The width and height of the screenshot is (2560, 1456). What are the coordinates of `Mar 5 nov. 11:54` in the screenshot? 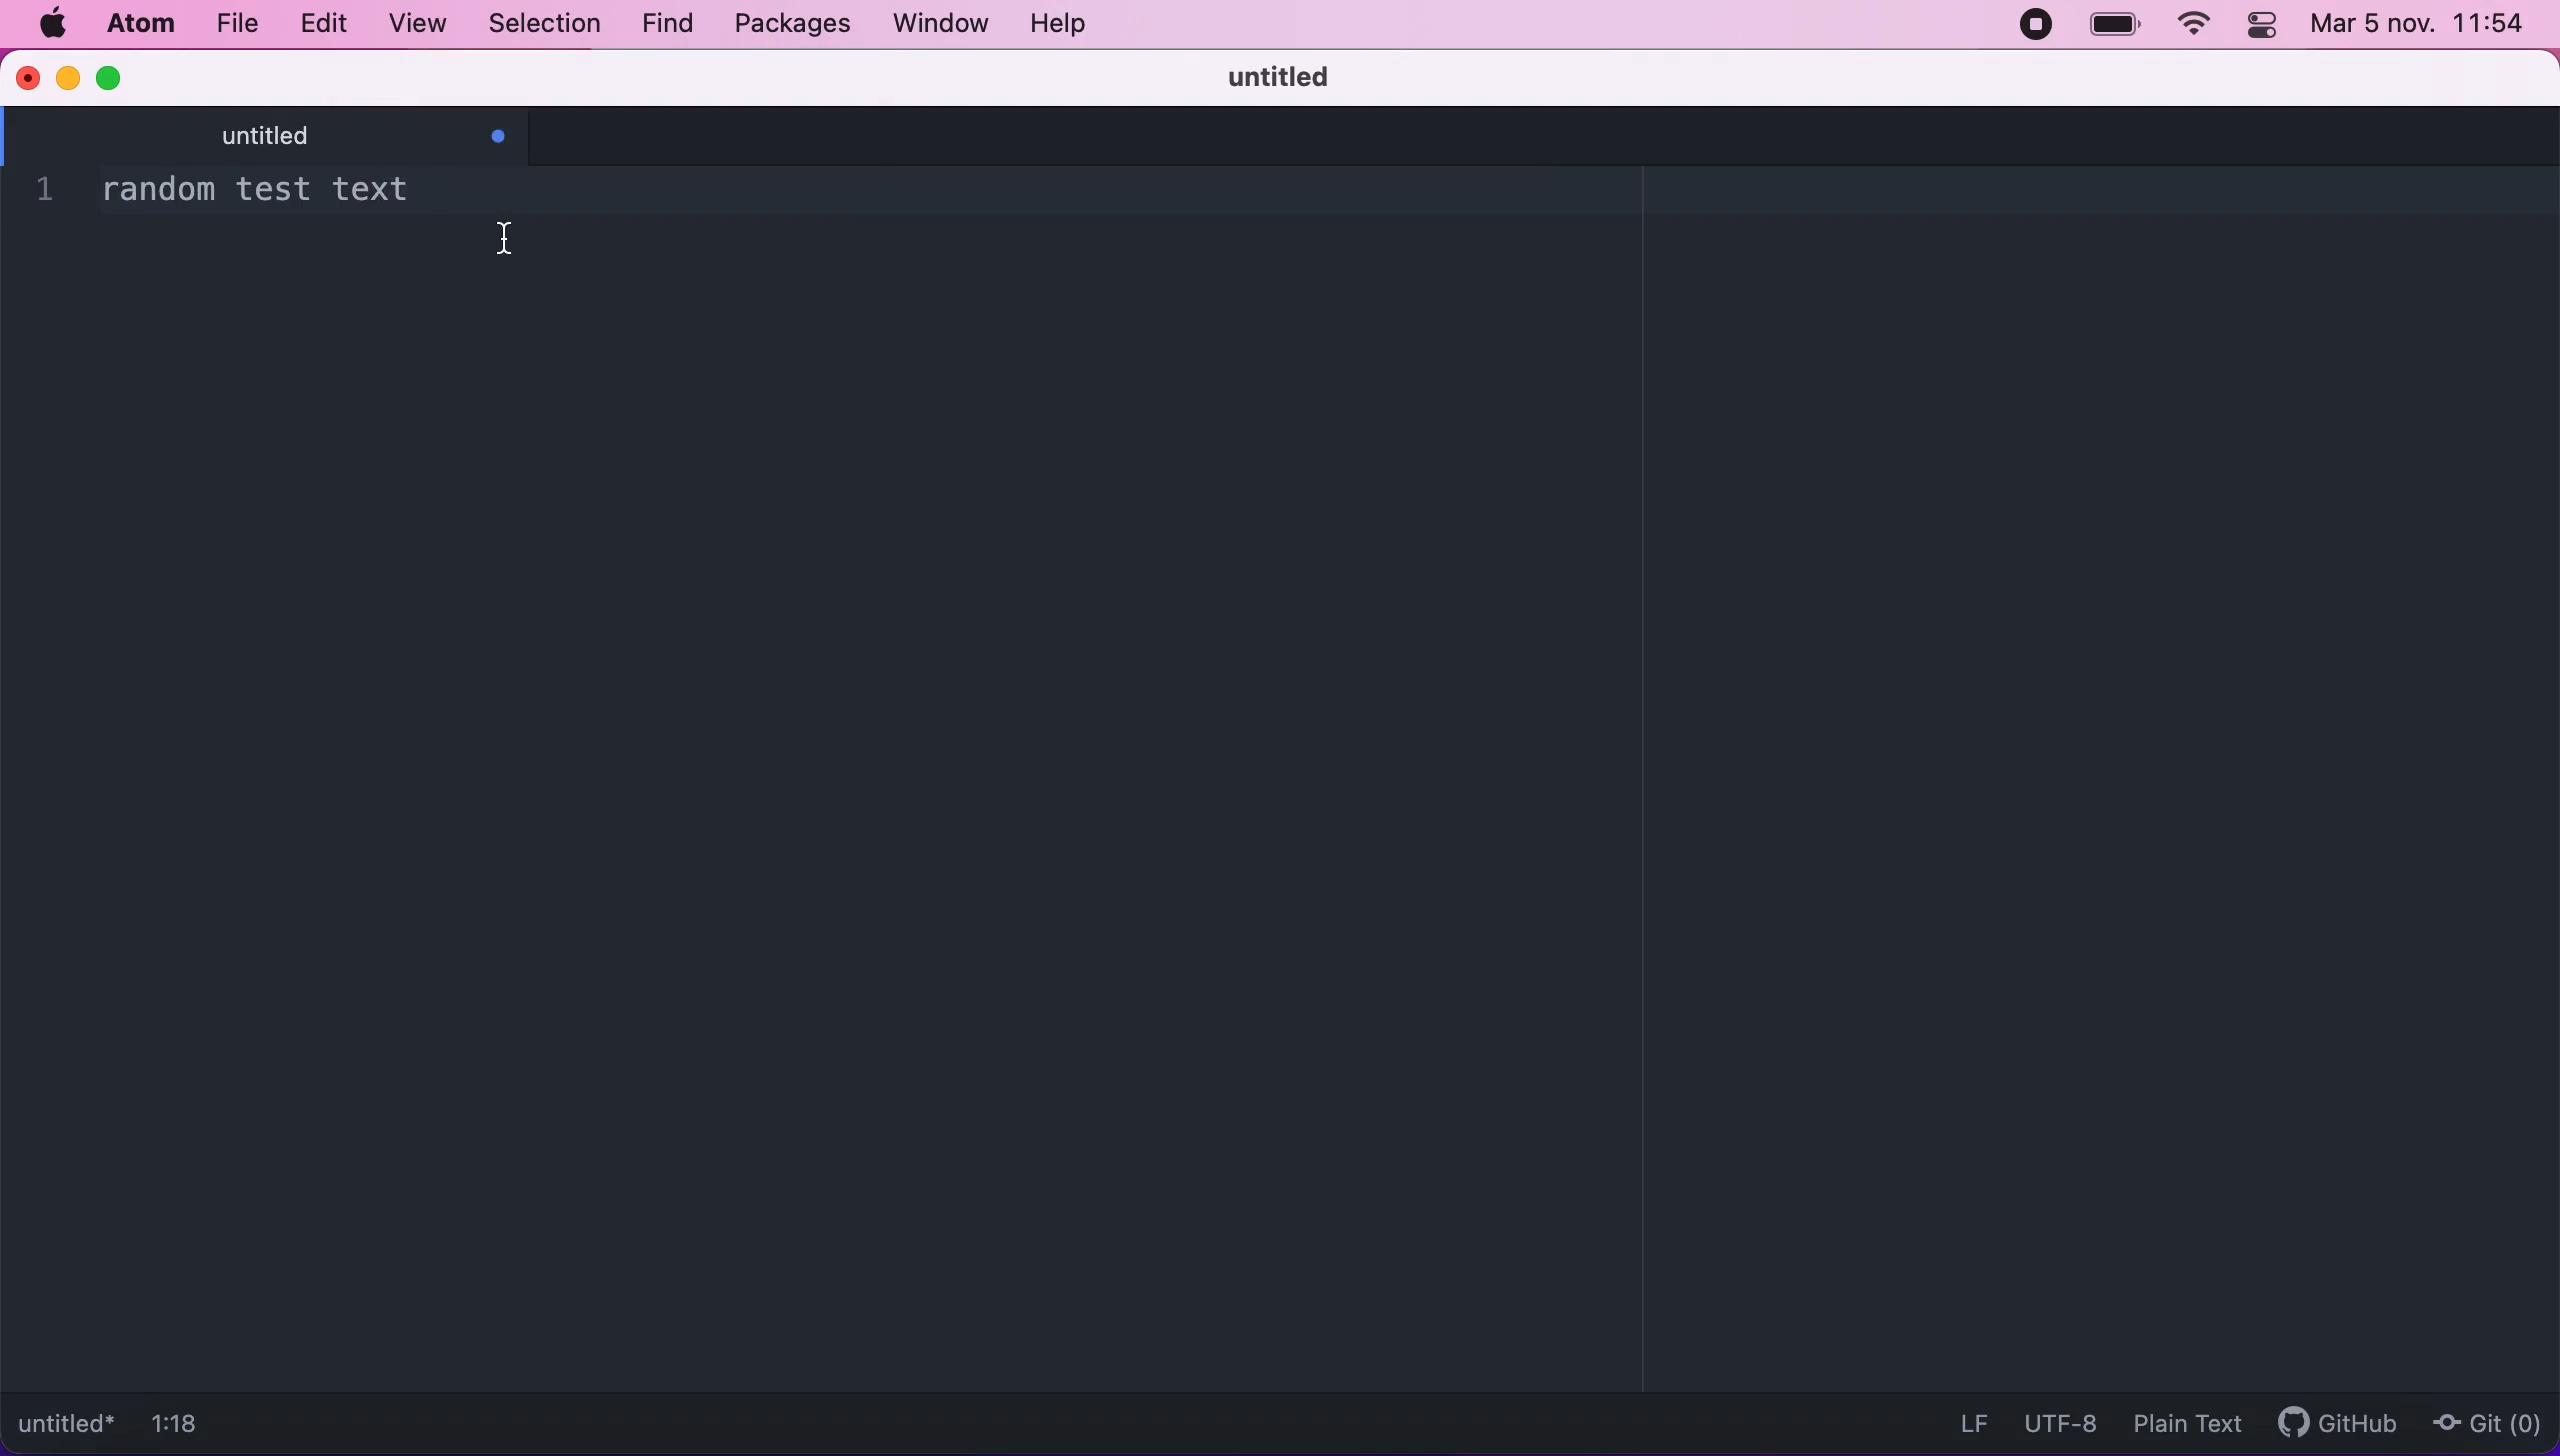 It's located at (2421, 25).